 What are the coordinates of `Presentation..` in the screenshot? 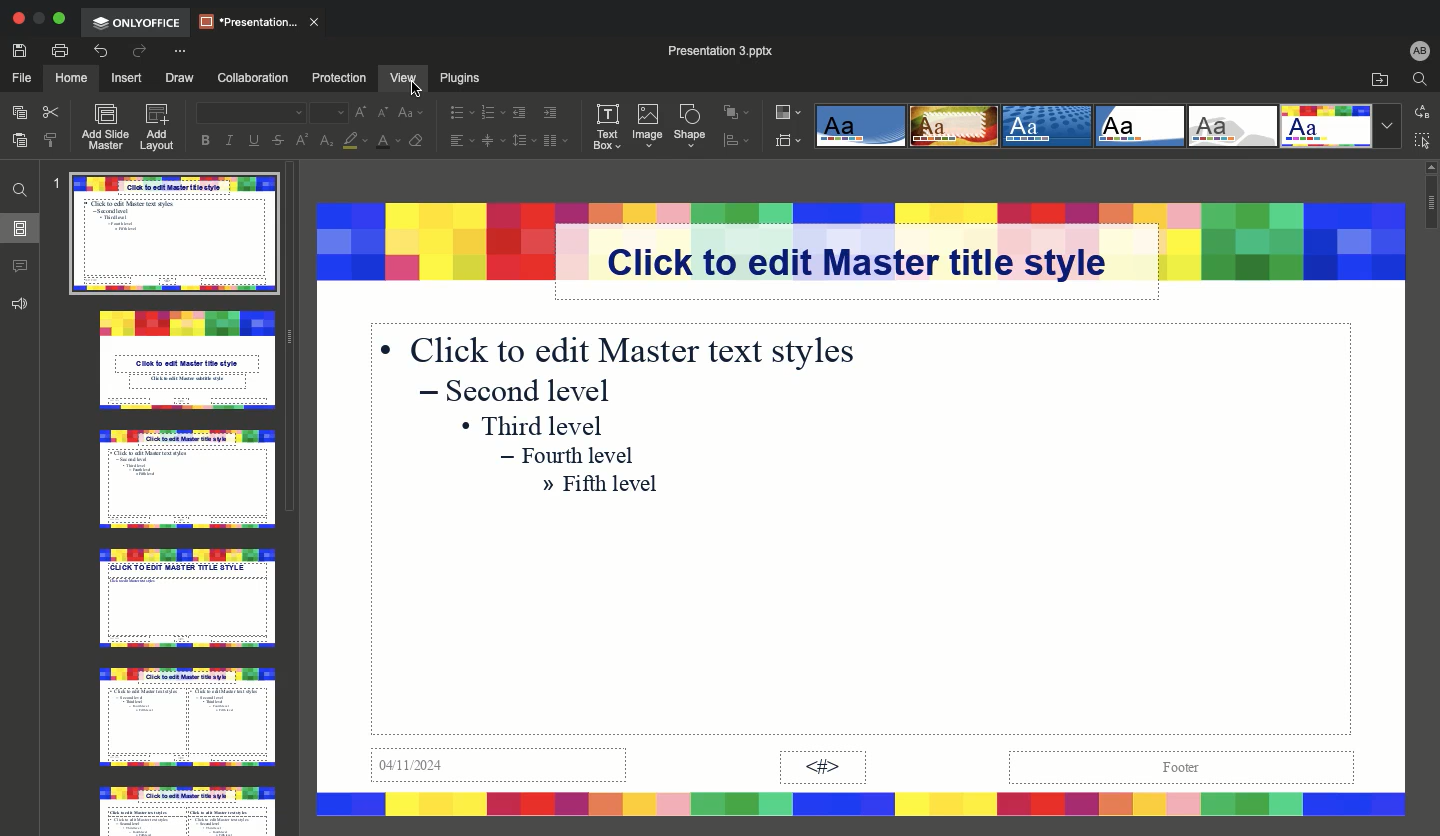 It's located at (259, 20).